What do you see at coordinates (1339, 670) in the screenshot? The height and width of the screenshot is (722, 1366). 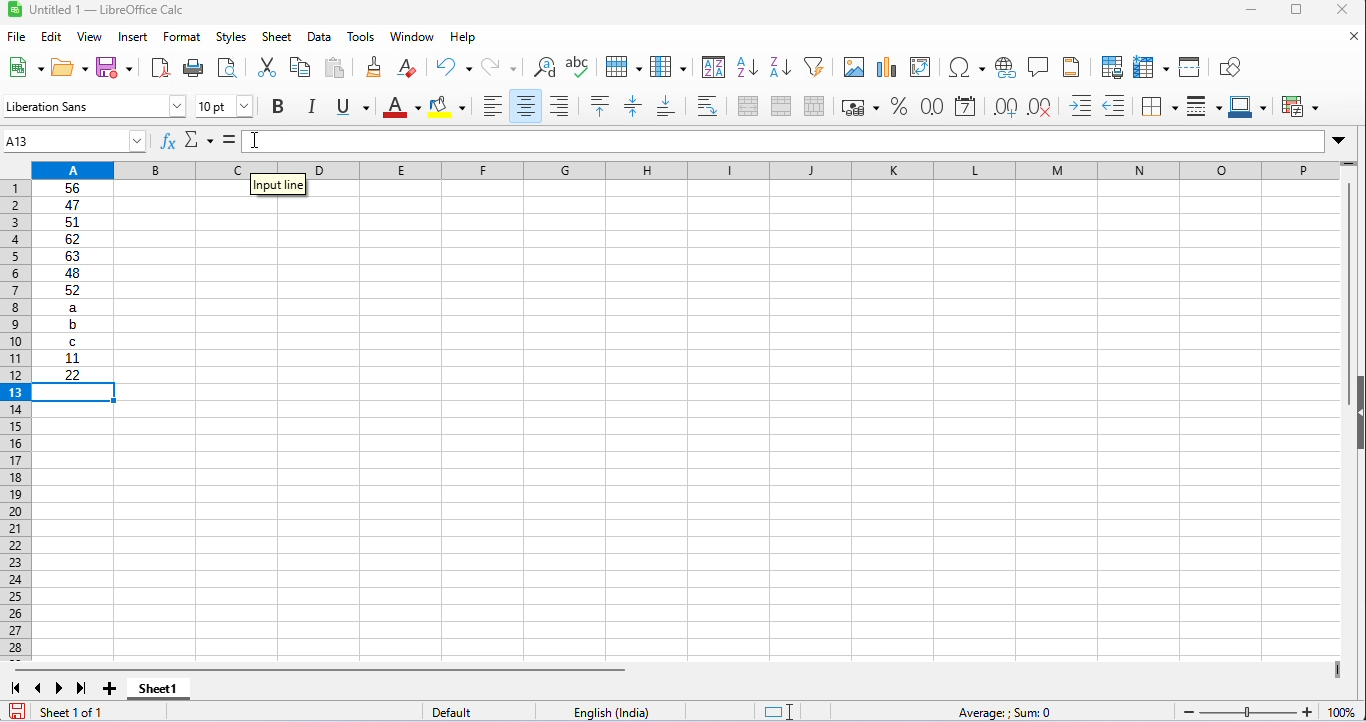 I see `drag to view next columns` at bounding box center [1339, 670].